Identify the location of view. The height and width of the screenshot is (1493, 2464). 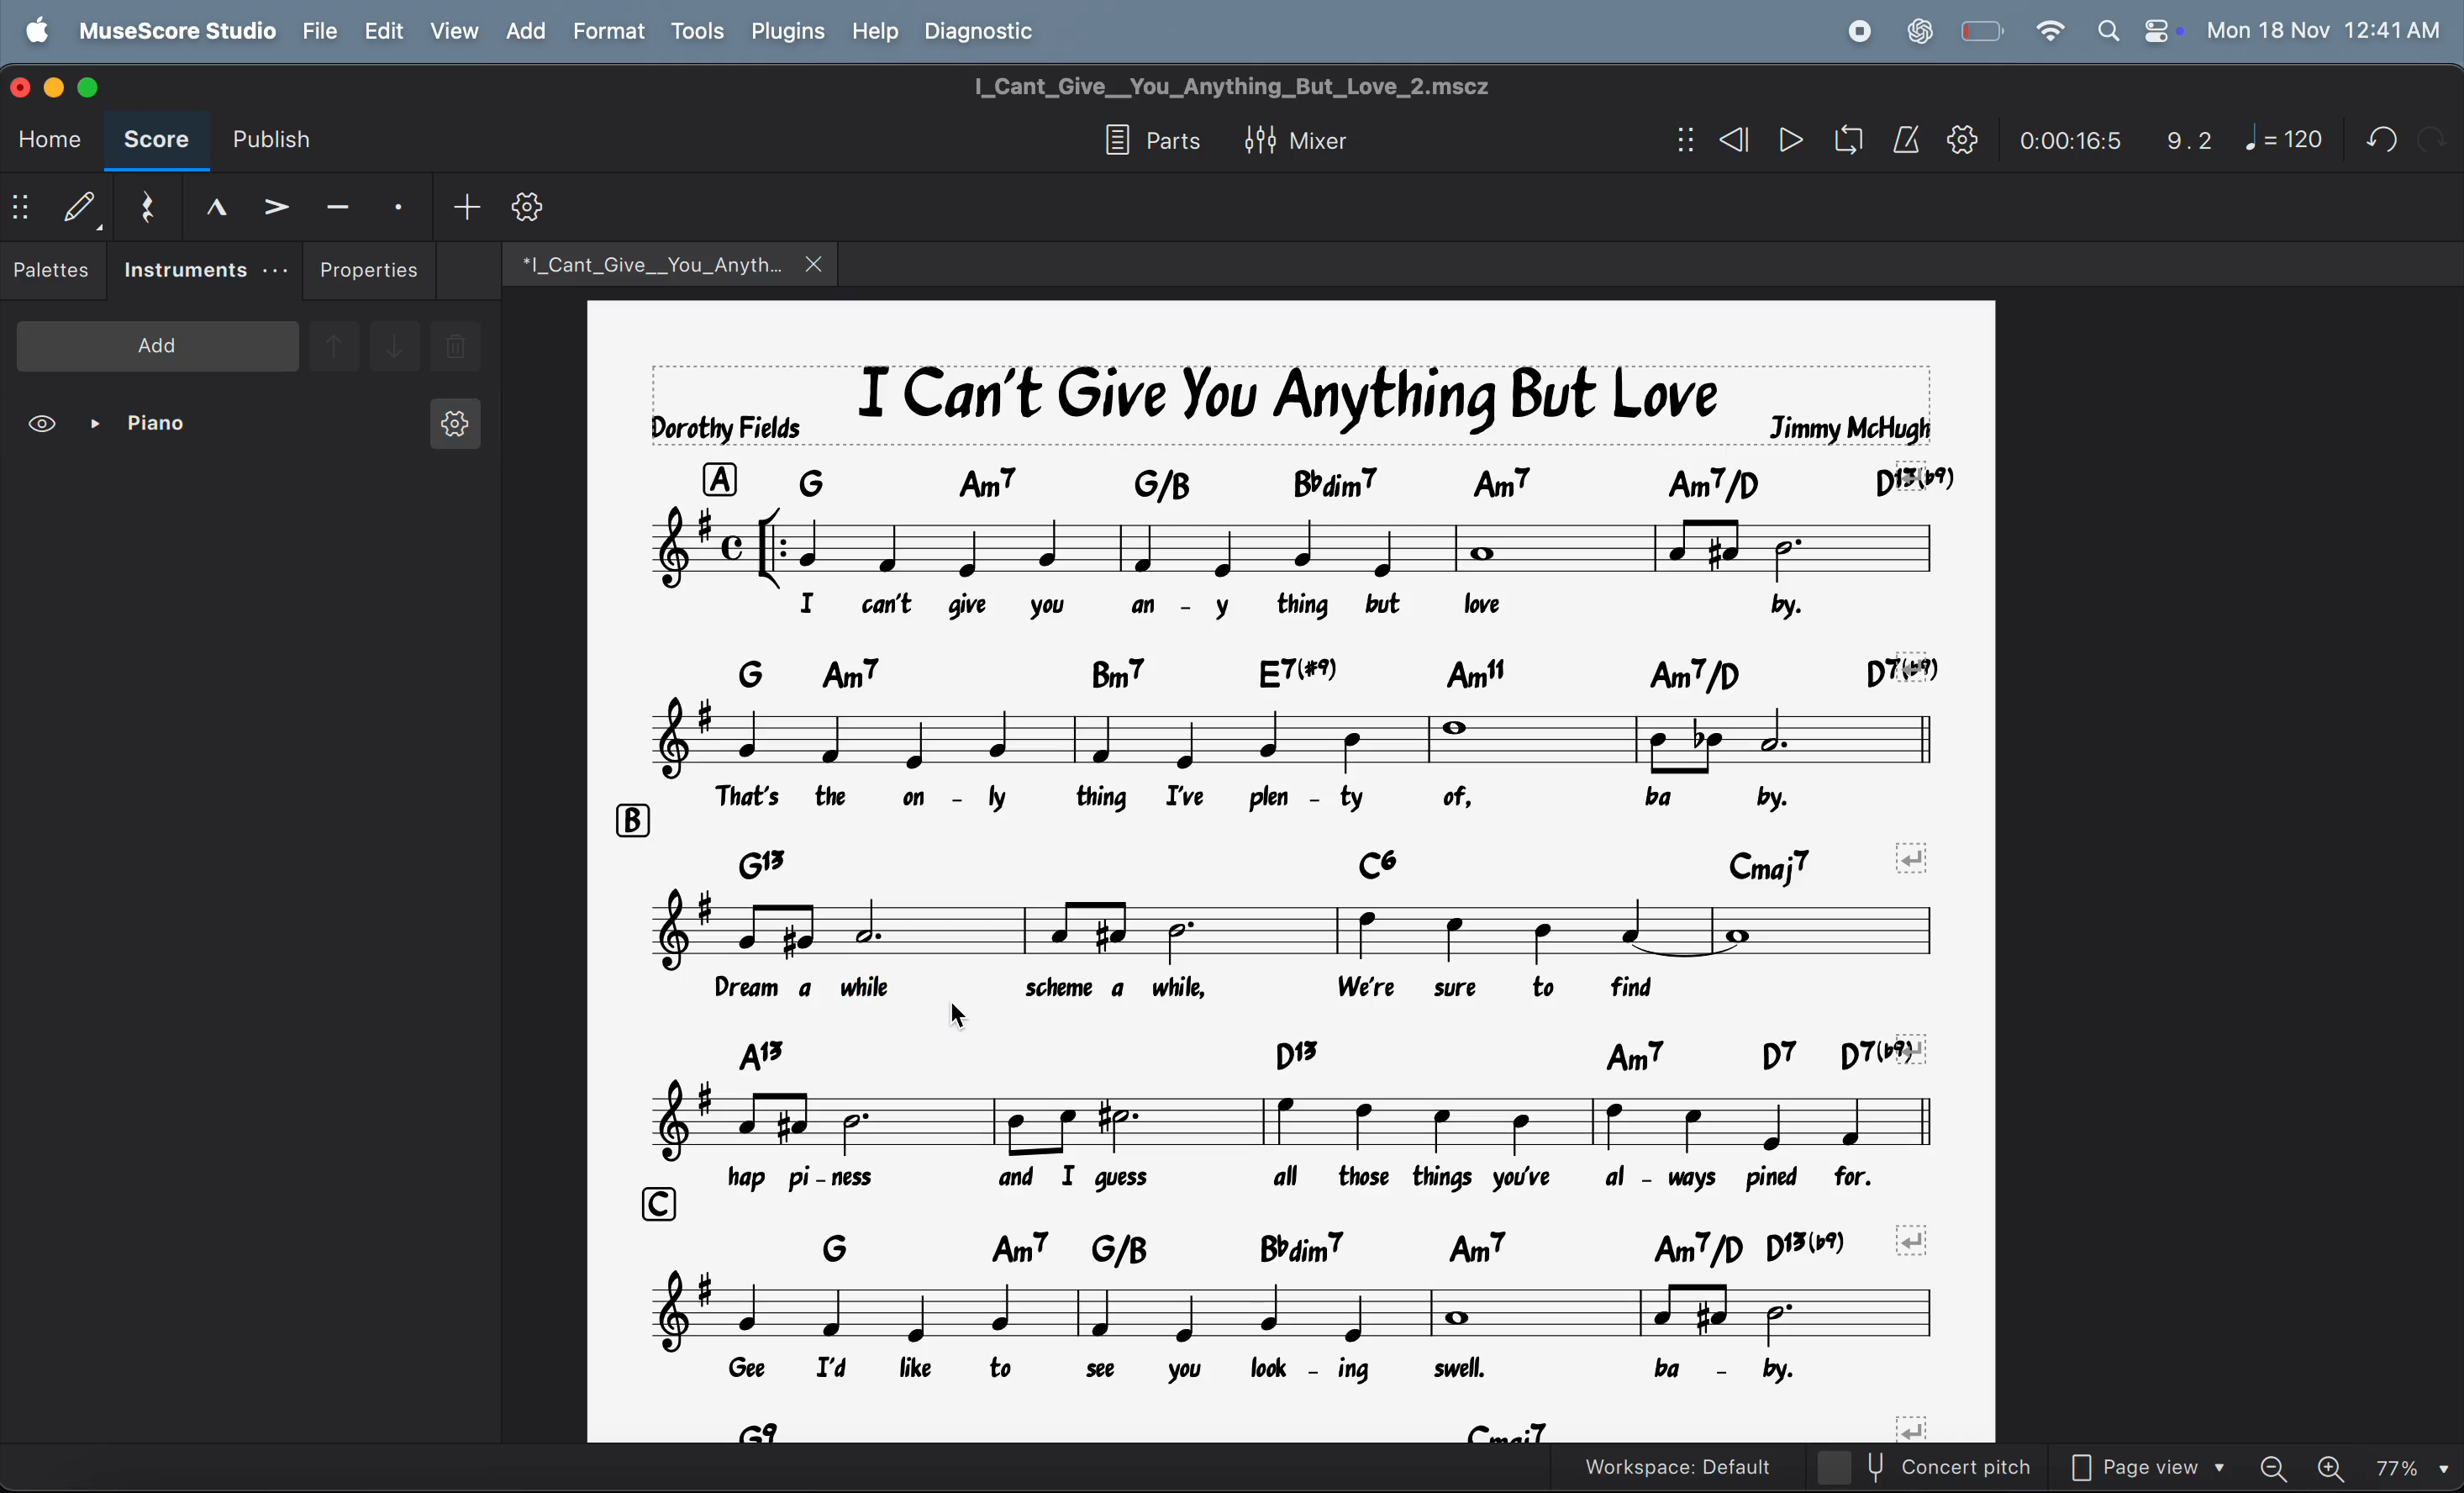
(455, 33).